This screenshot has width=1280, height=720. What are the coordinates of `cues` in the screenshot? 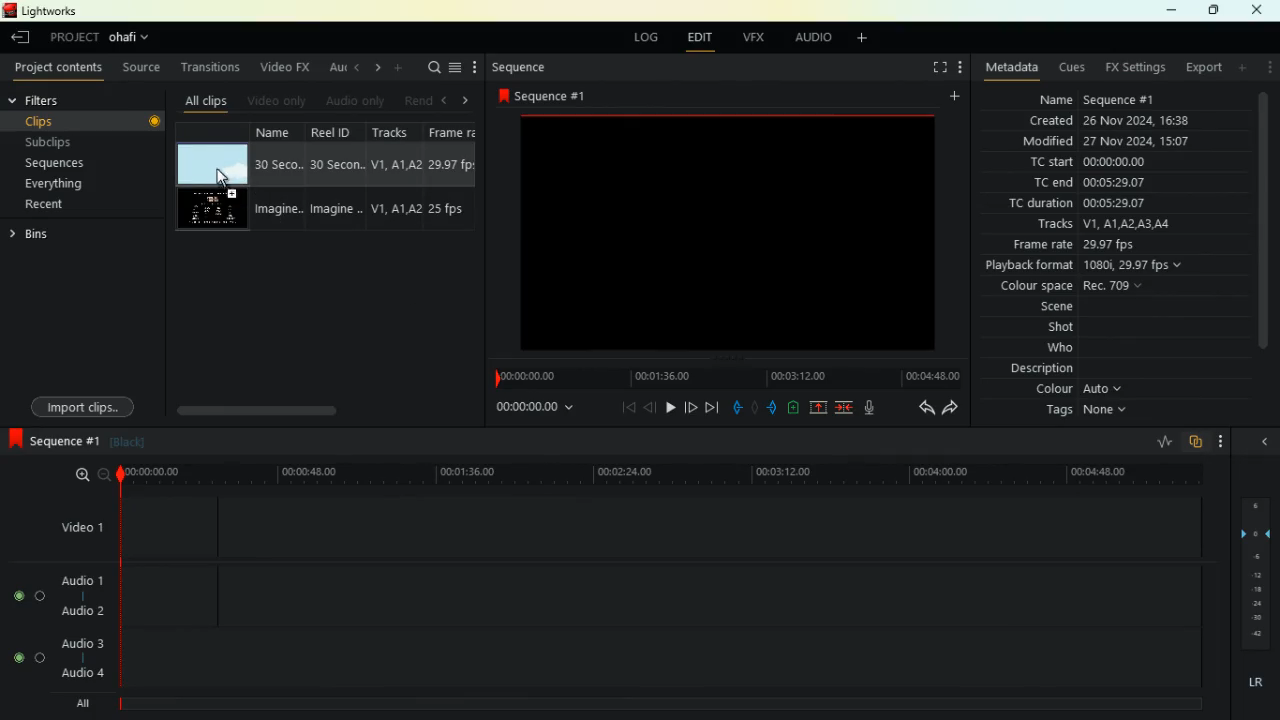 It's located at (1074, 67).